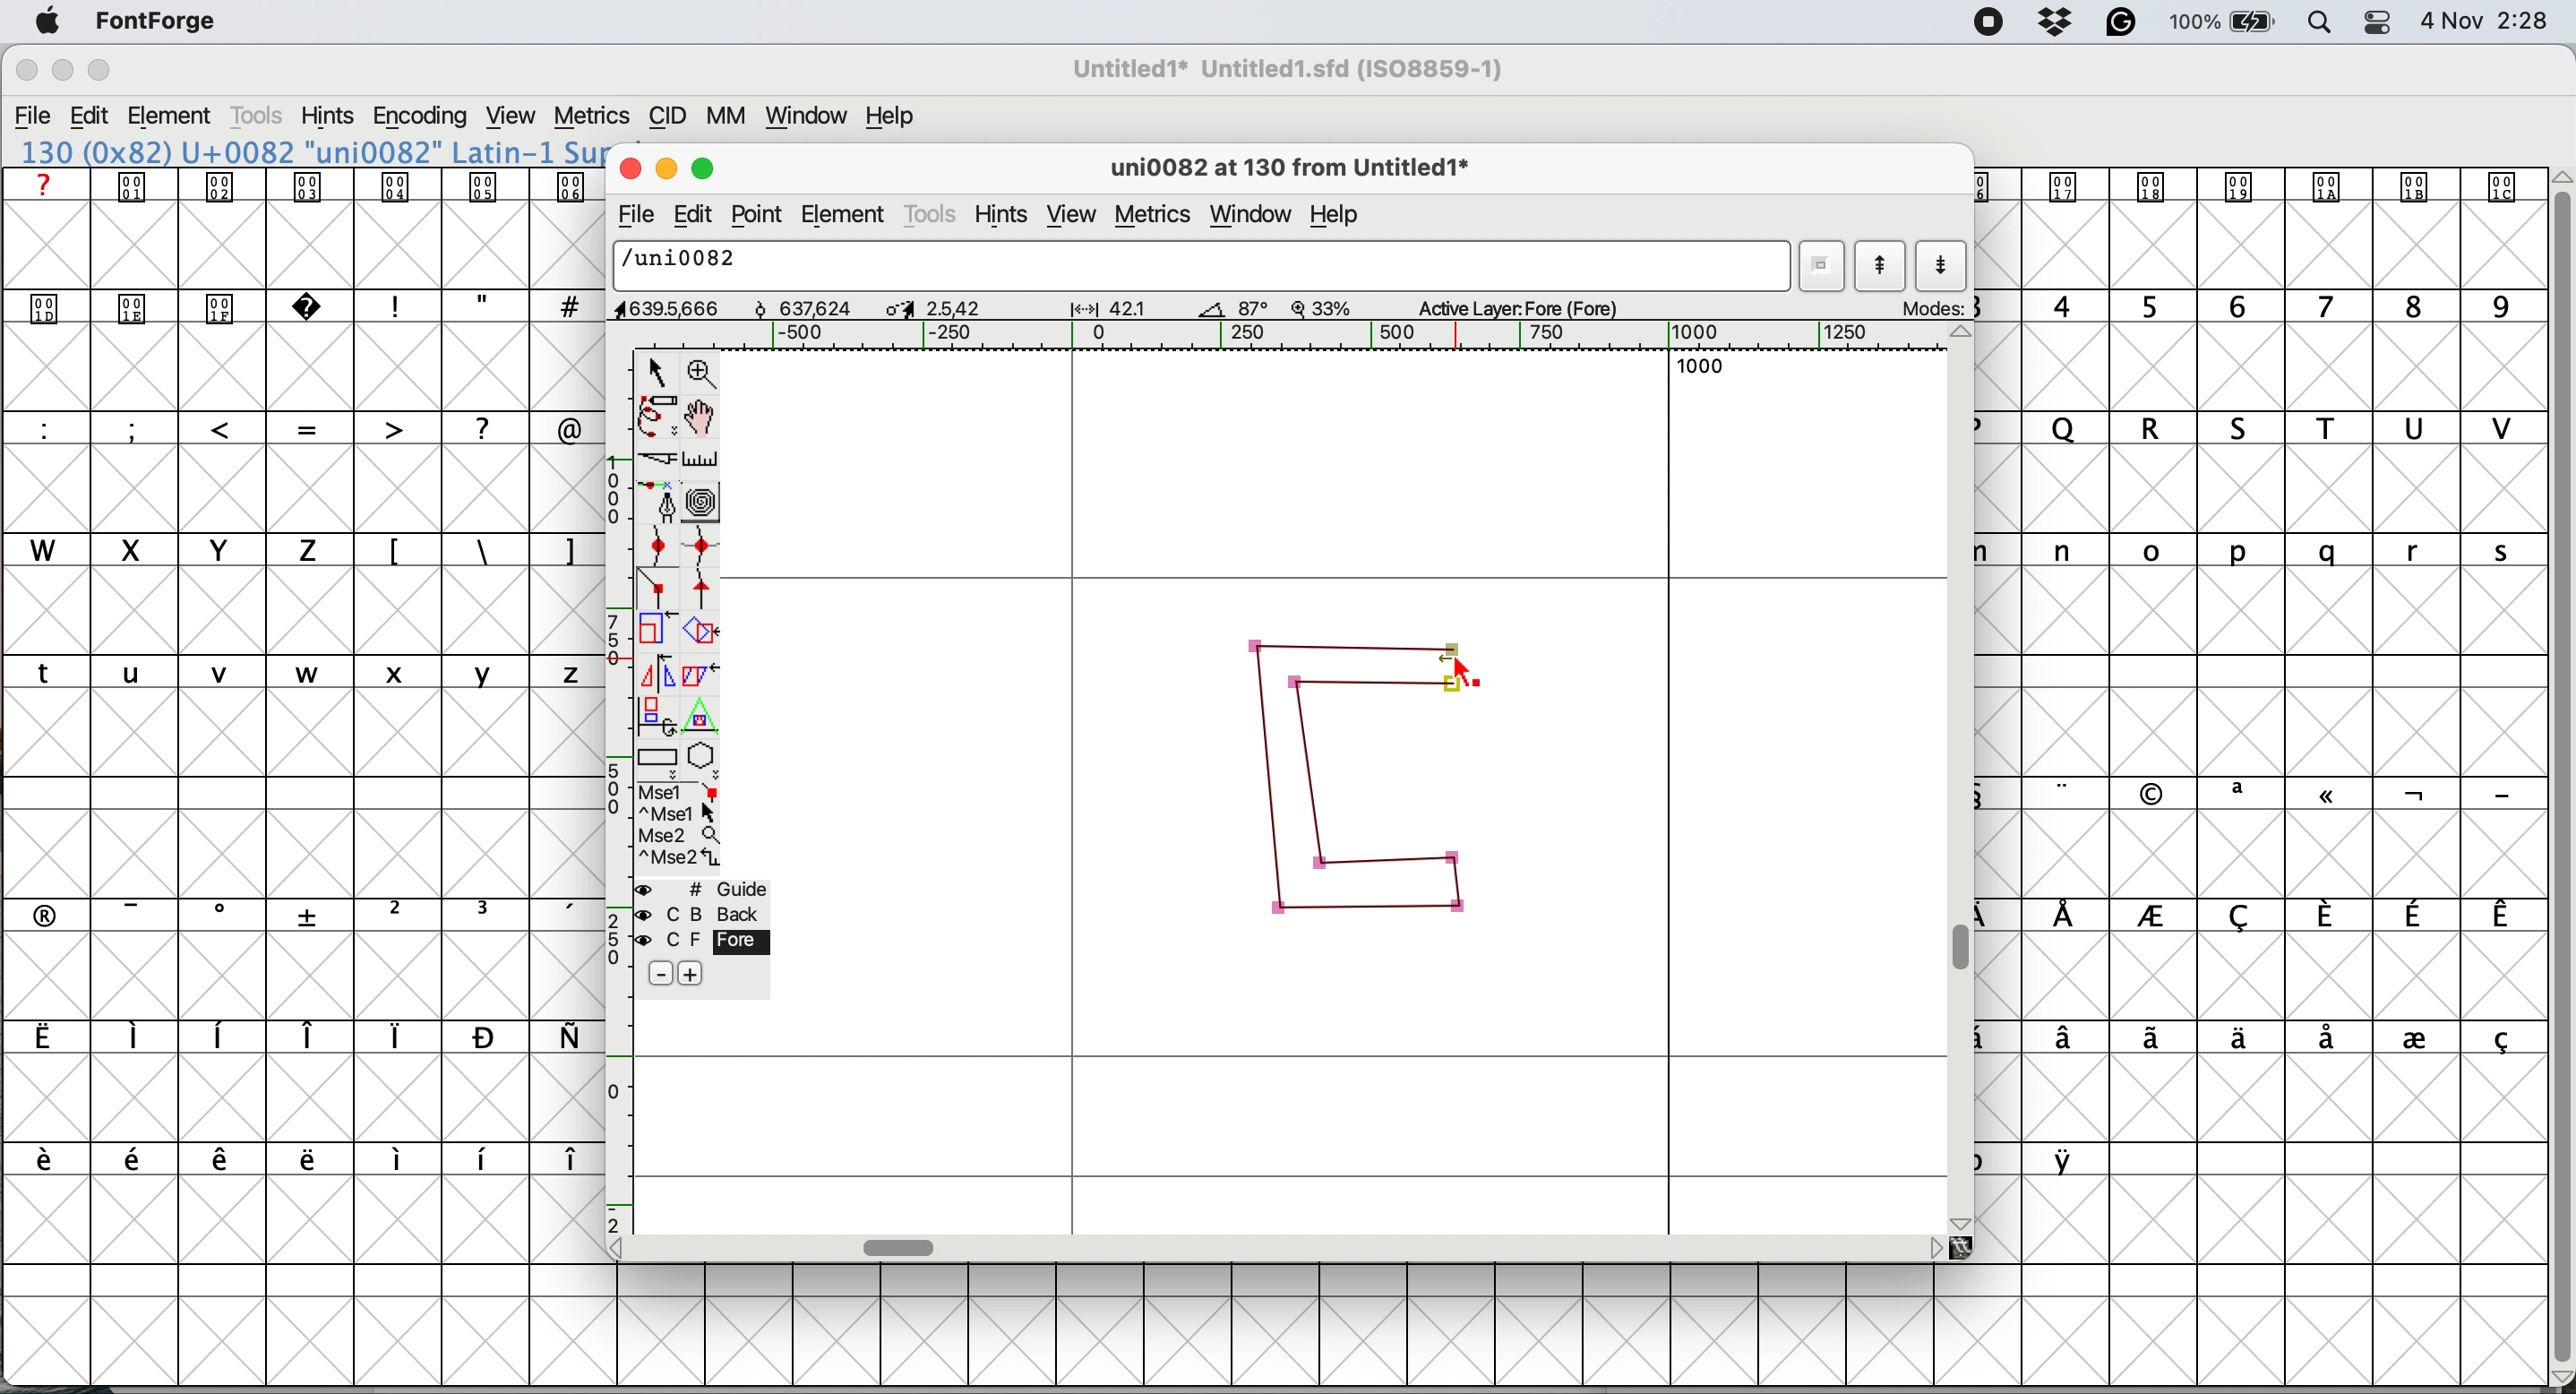 The image size is (2576, 1394). What do you see at coordinates (303, 427) in the screenshot?
I see `special characters` at bounding box center [303, 427].